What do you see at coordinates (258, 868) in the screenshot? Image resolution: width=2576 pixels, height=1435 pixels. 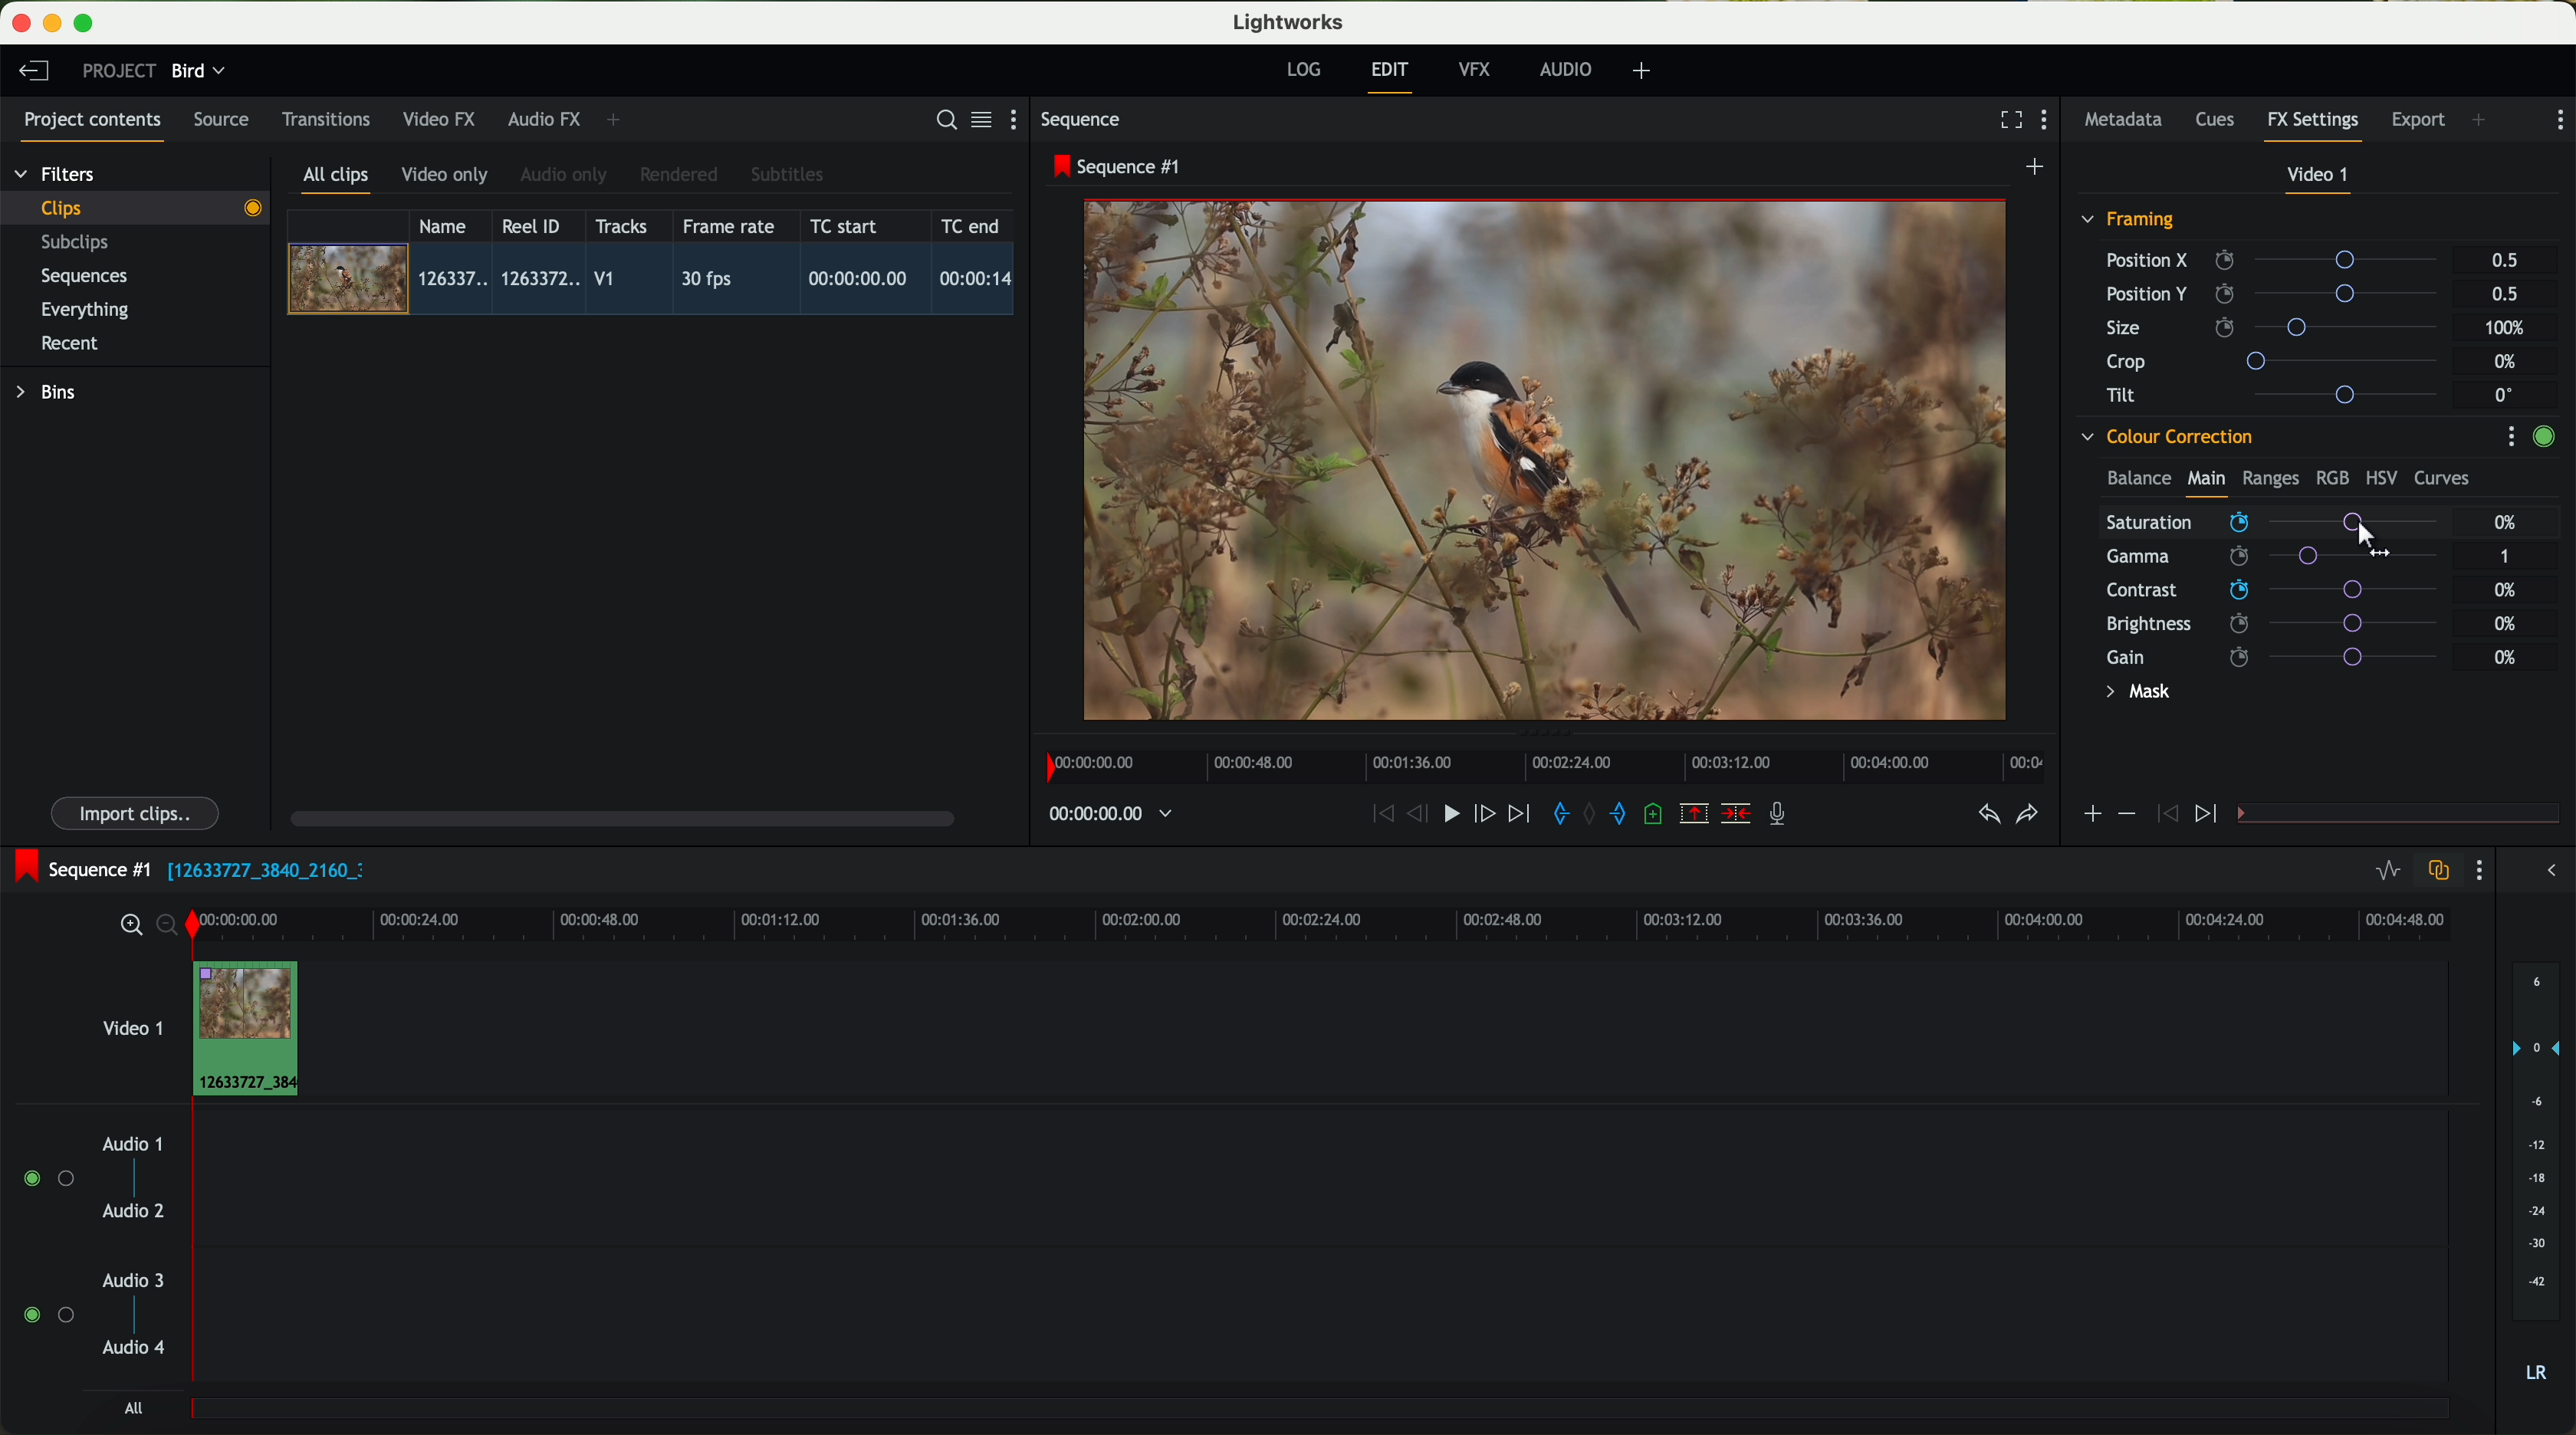 I see `black` at bounding box center [258, 868].